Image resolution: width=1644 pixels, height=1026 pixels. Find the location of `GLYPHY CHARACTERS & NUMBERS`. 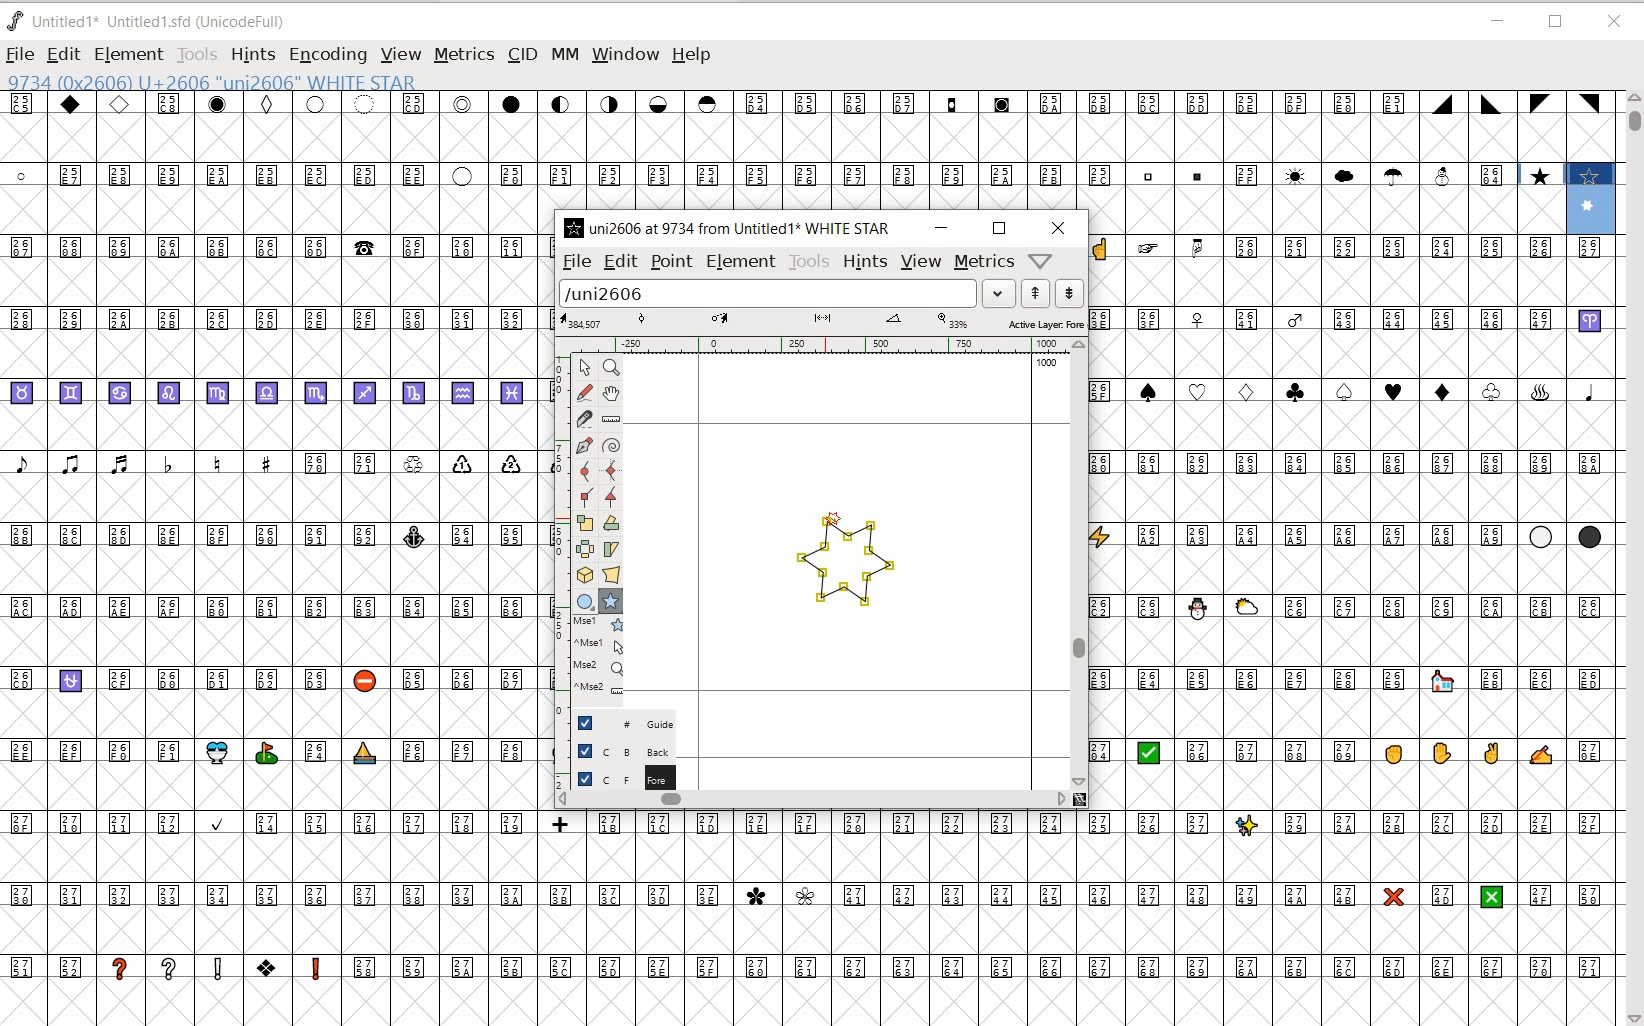

GLYPHY CHARACTERS & NUMBERS is located at coordinates (821, 915).